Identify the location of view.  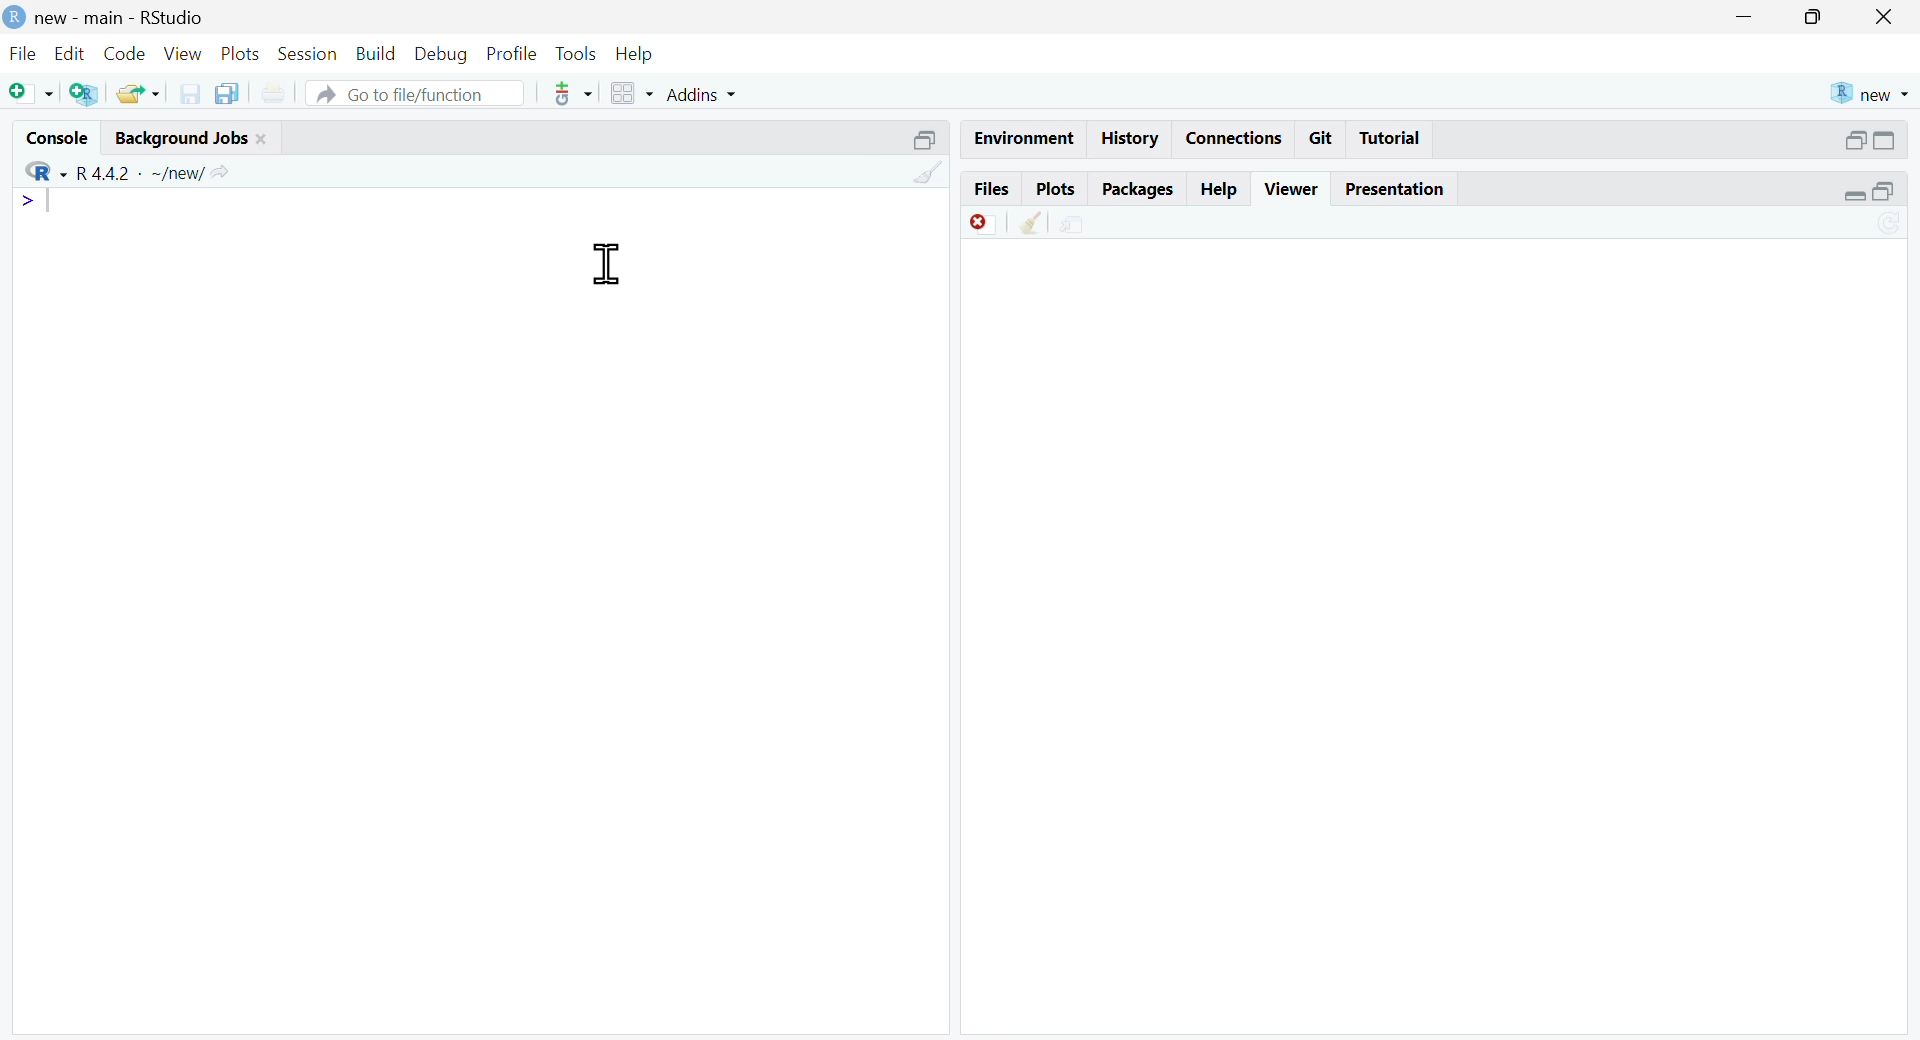
(184, 54).